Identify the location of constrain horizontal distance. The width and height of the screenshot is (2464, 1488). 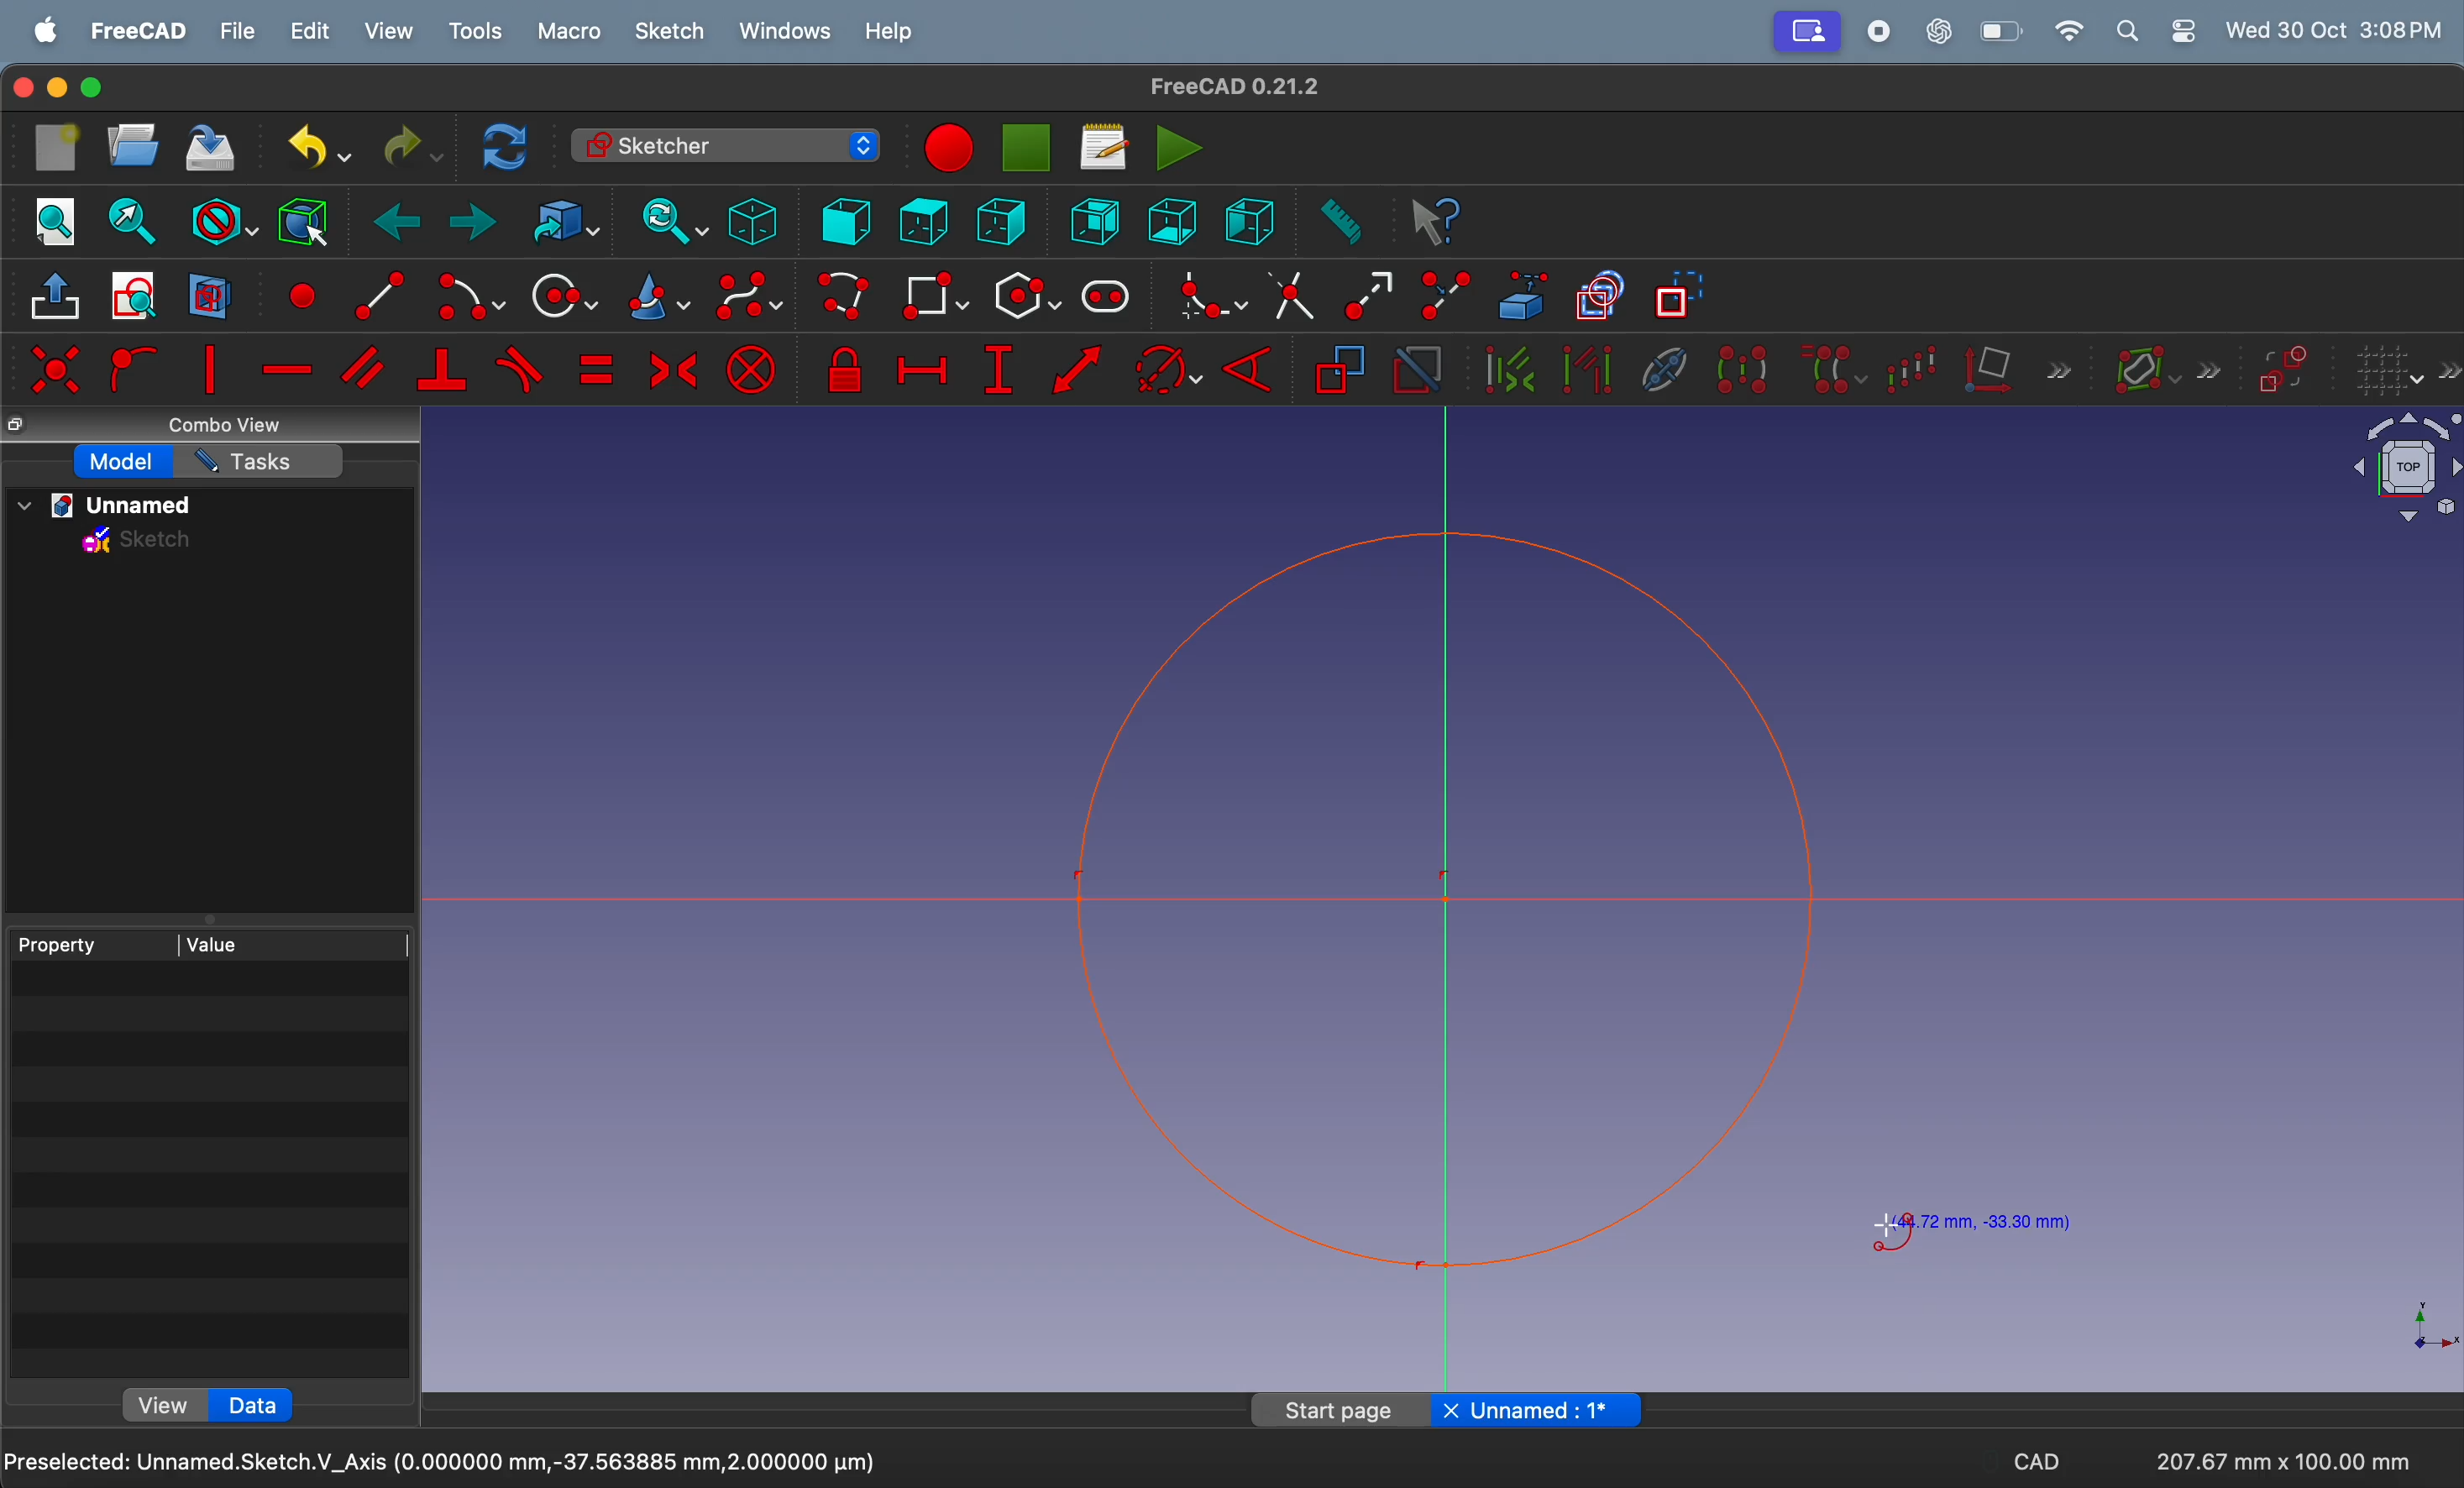
(921, 366).